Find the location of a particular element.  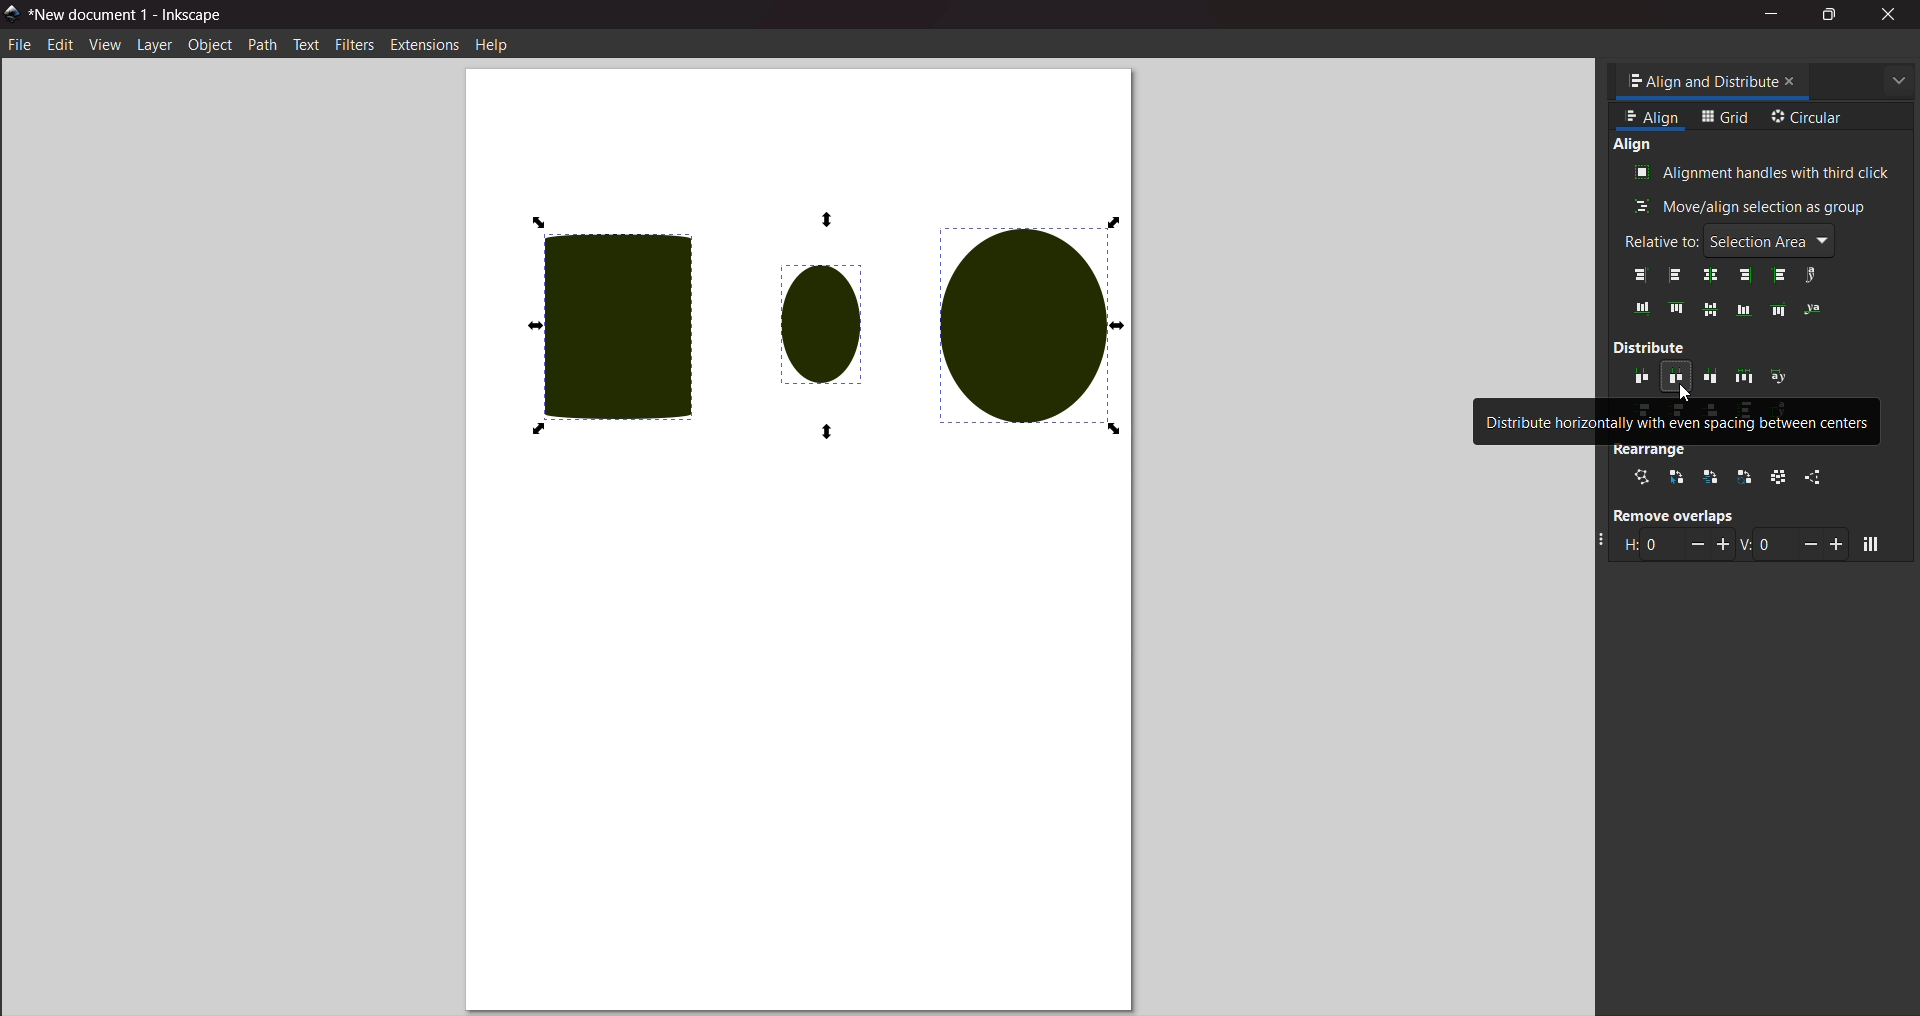

align top is located at coordinates (1779, 310).